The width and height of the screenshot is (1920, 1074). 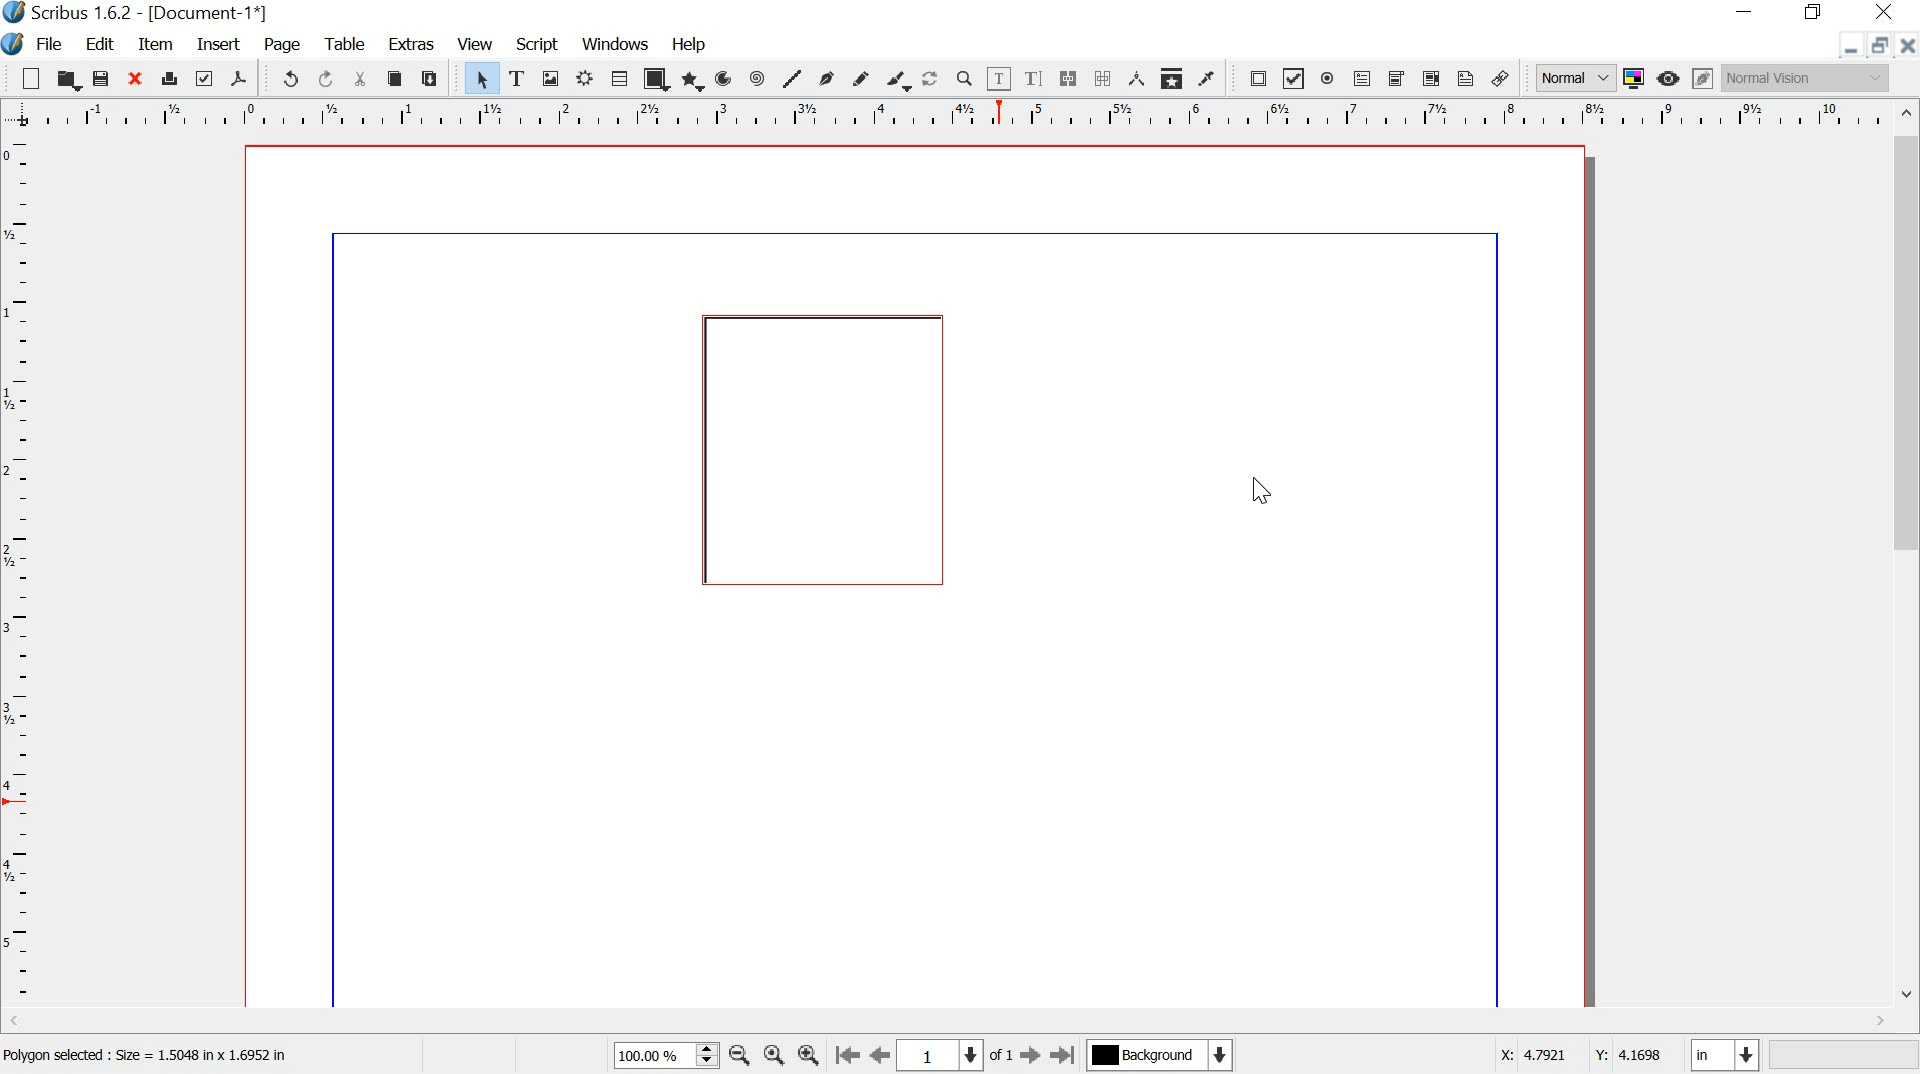 What do you see at coordinates (1500, 79) in the screenshot?
I see `link annotation` at bounding box center [1500, 79].